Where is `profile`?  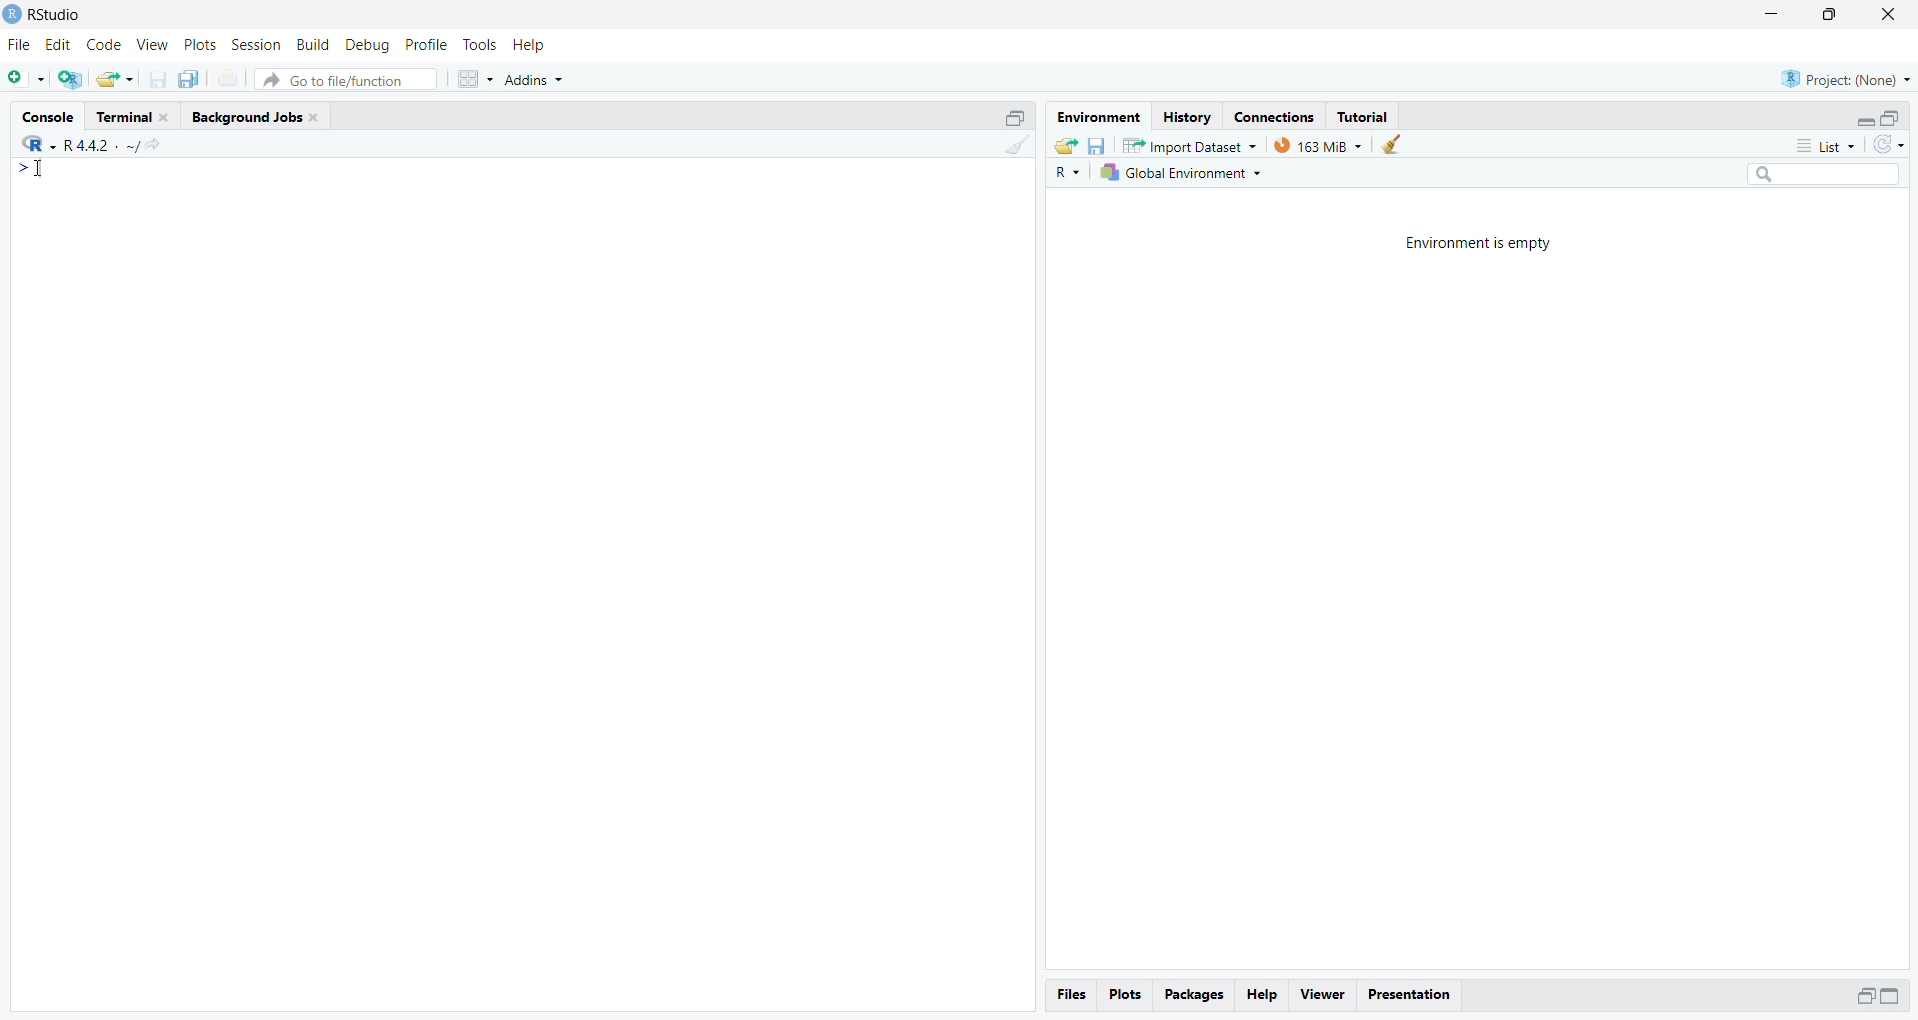
profile is located at coordinates (427, 44).